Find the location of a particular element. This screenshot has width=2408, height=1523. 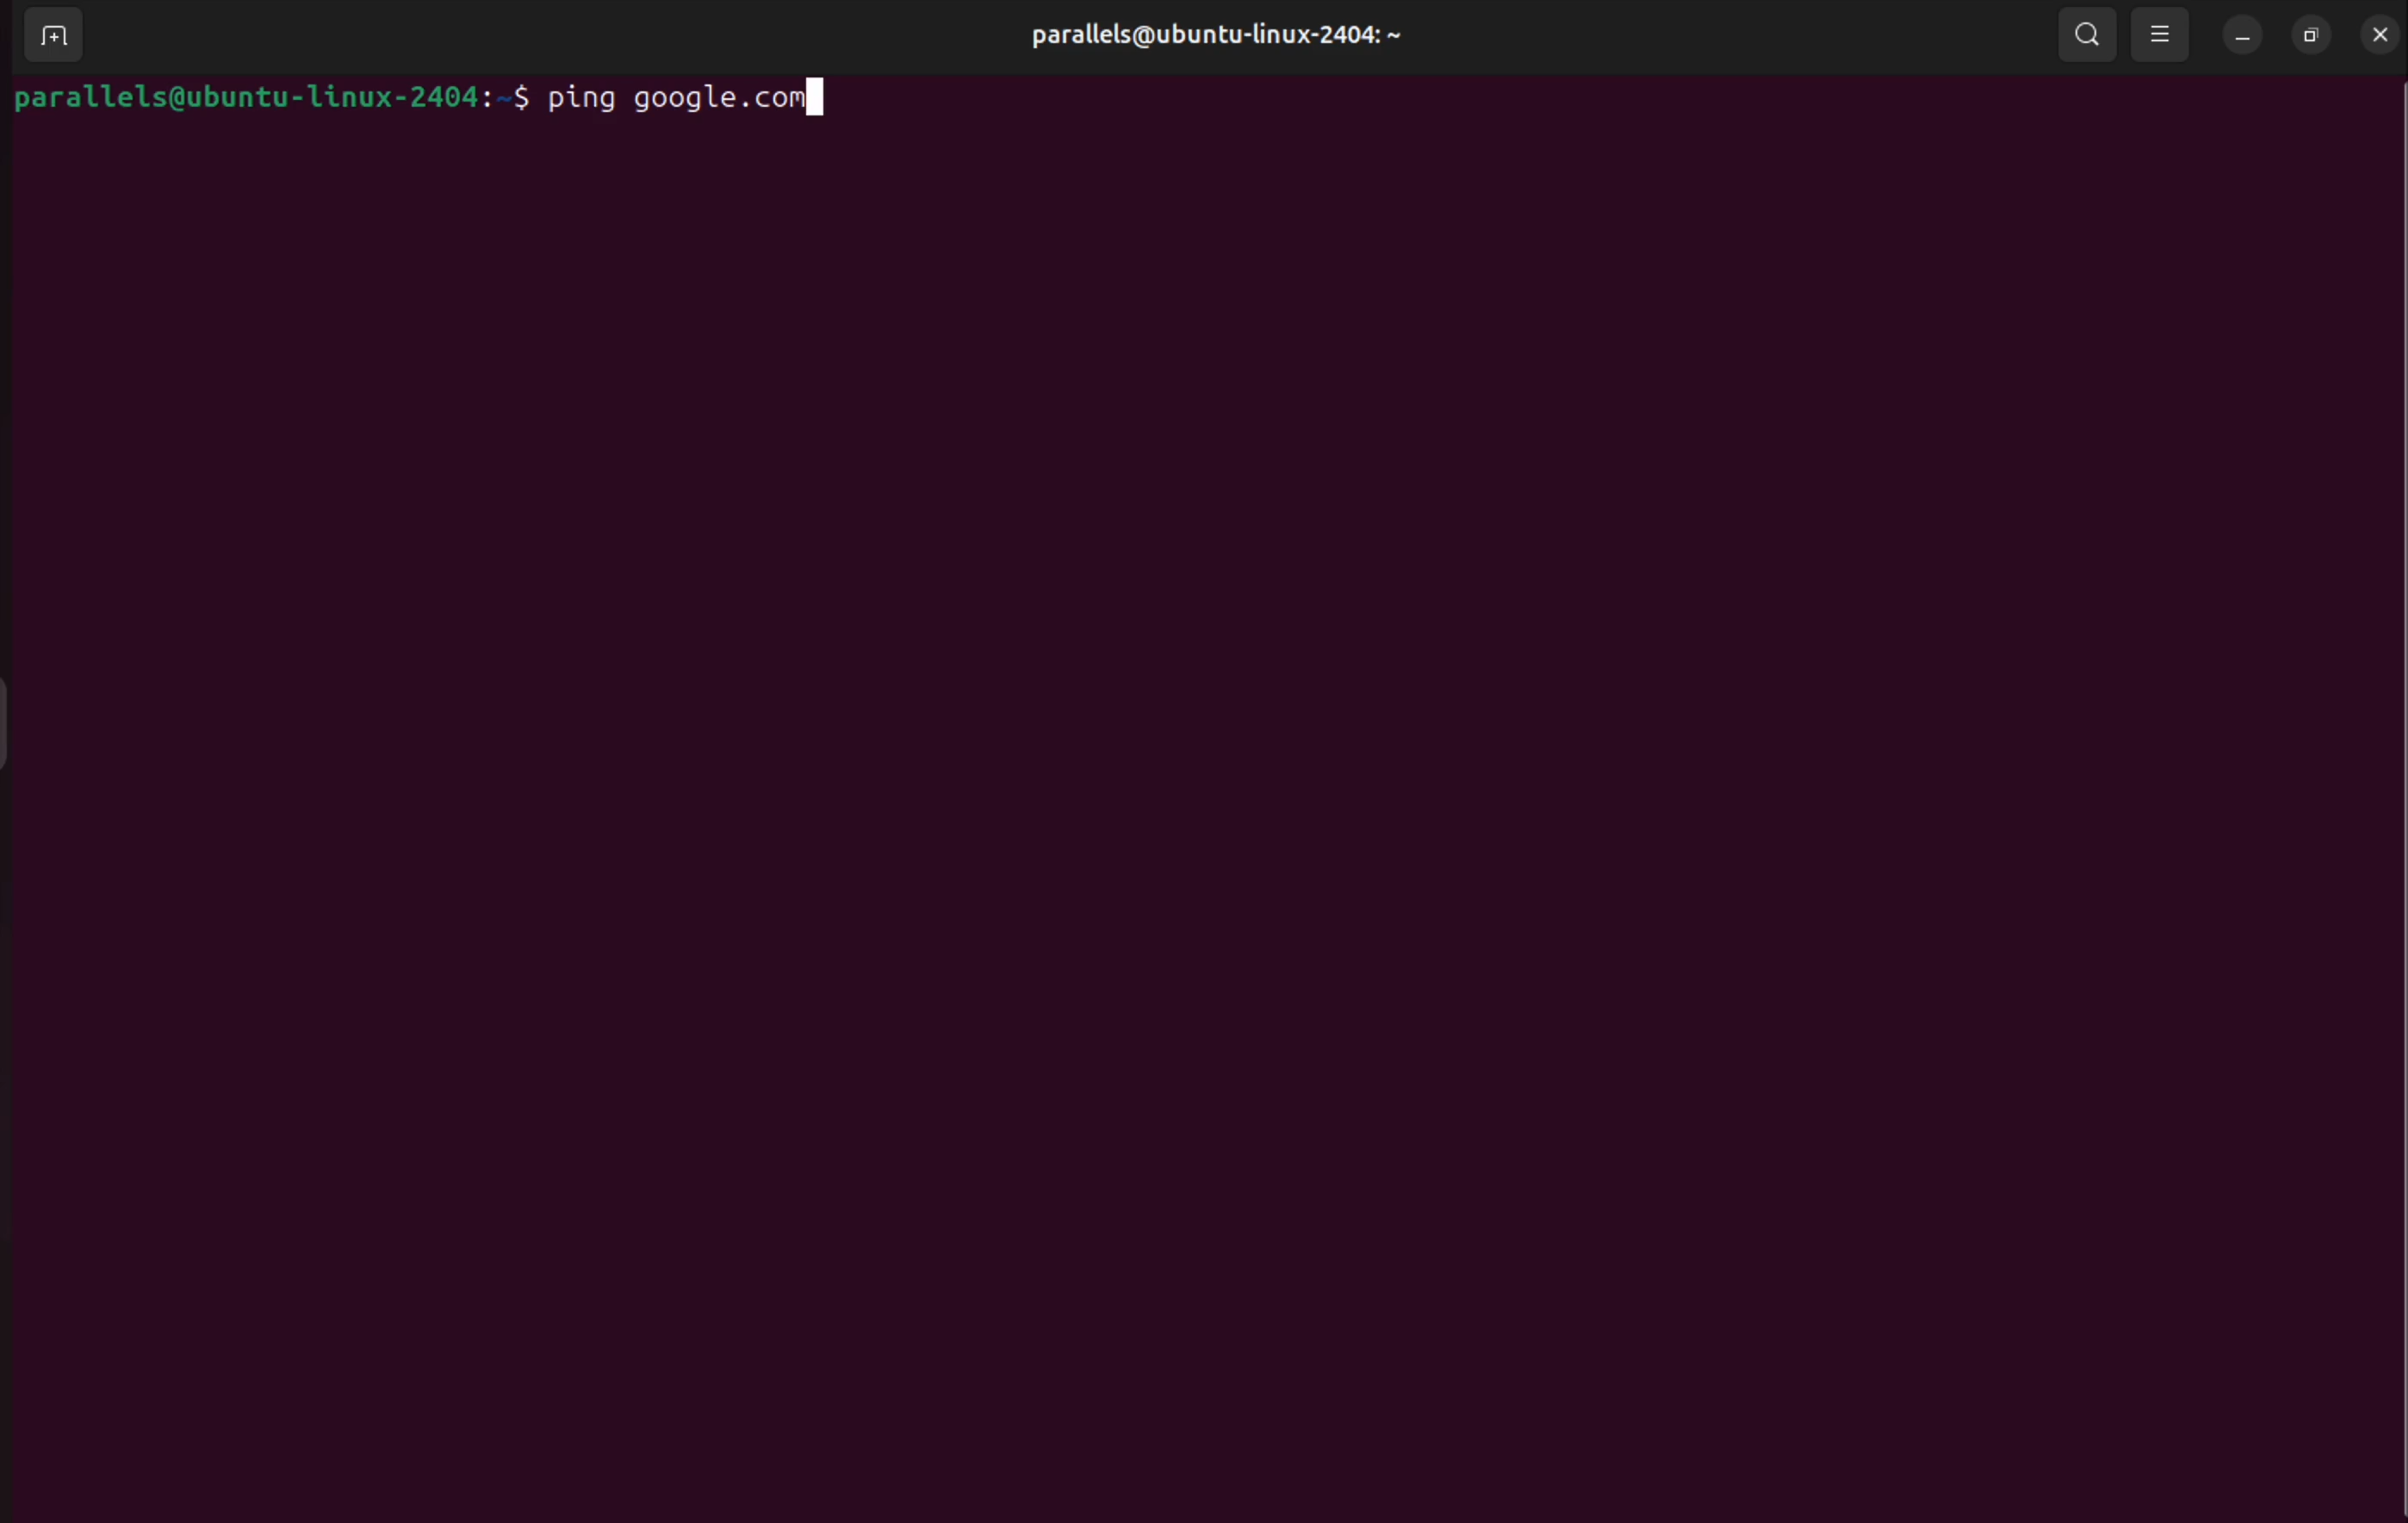

add terminal is located at coordinates (49, 37).